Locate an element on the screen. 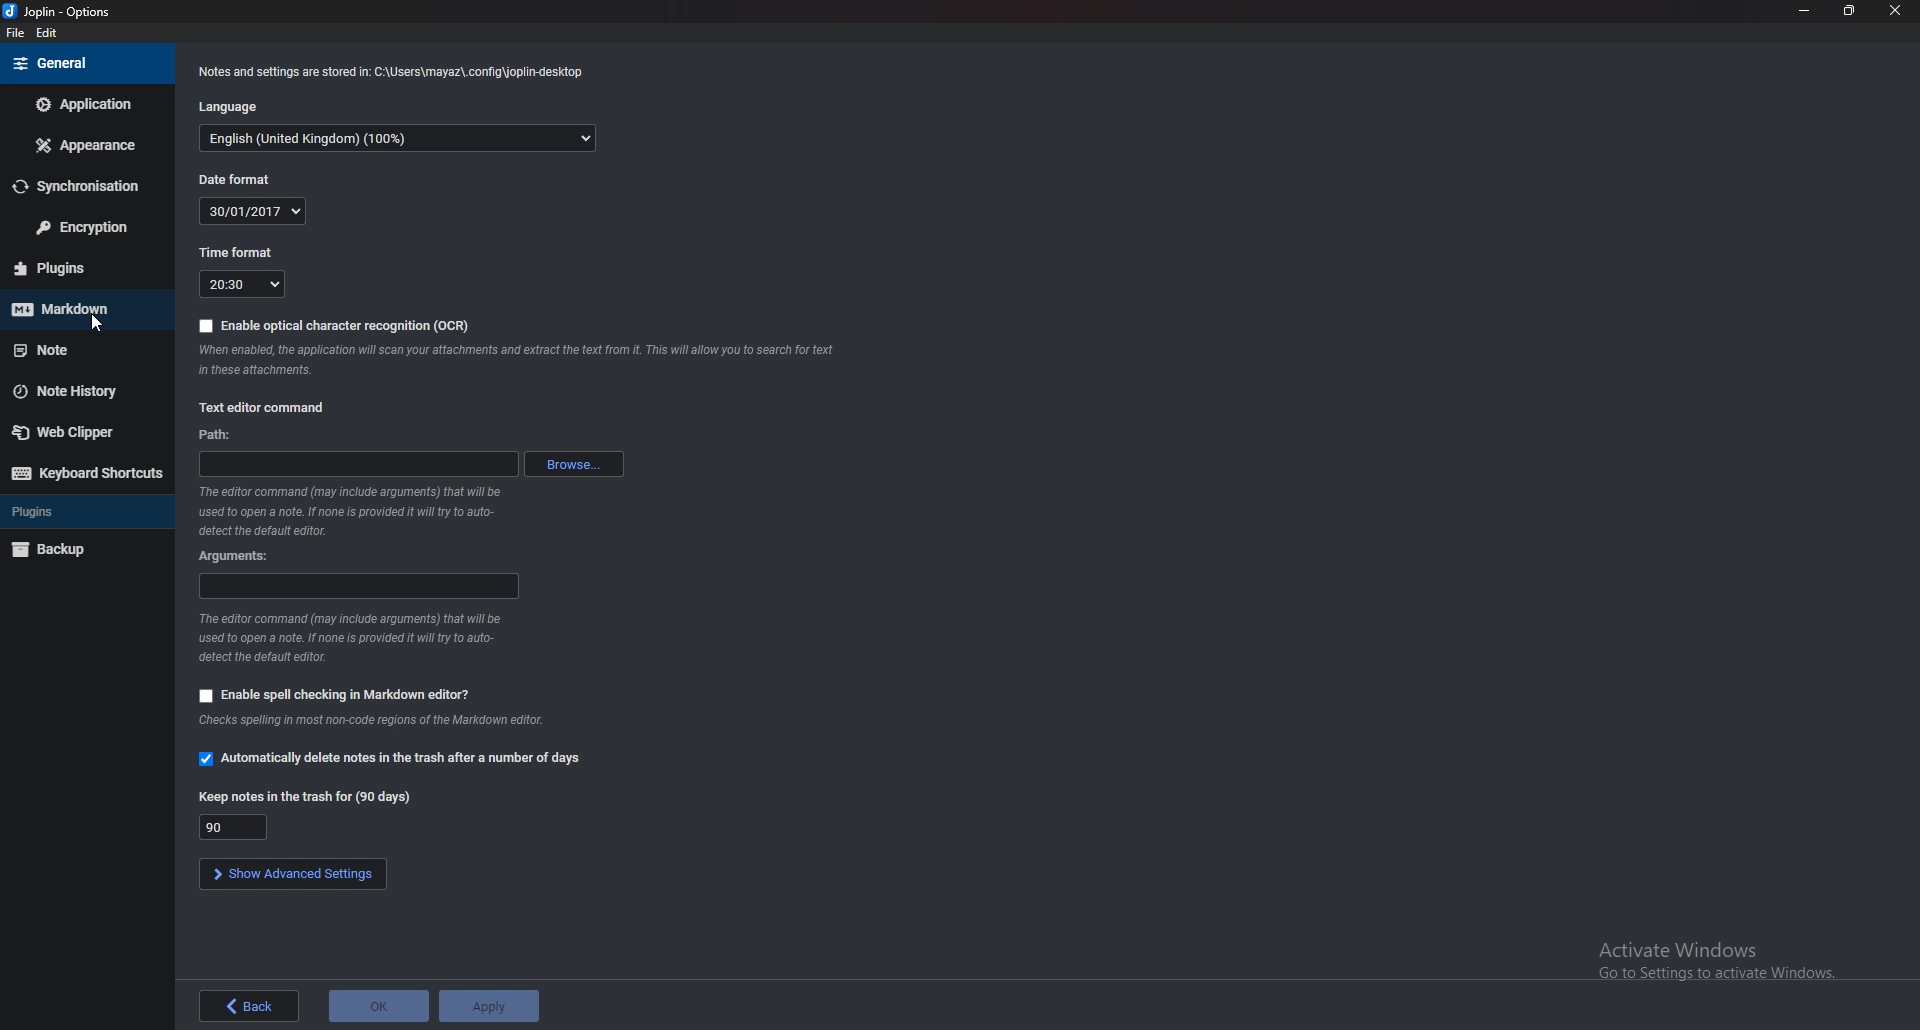  text editor Command is located at coordinates (274, 406).